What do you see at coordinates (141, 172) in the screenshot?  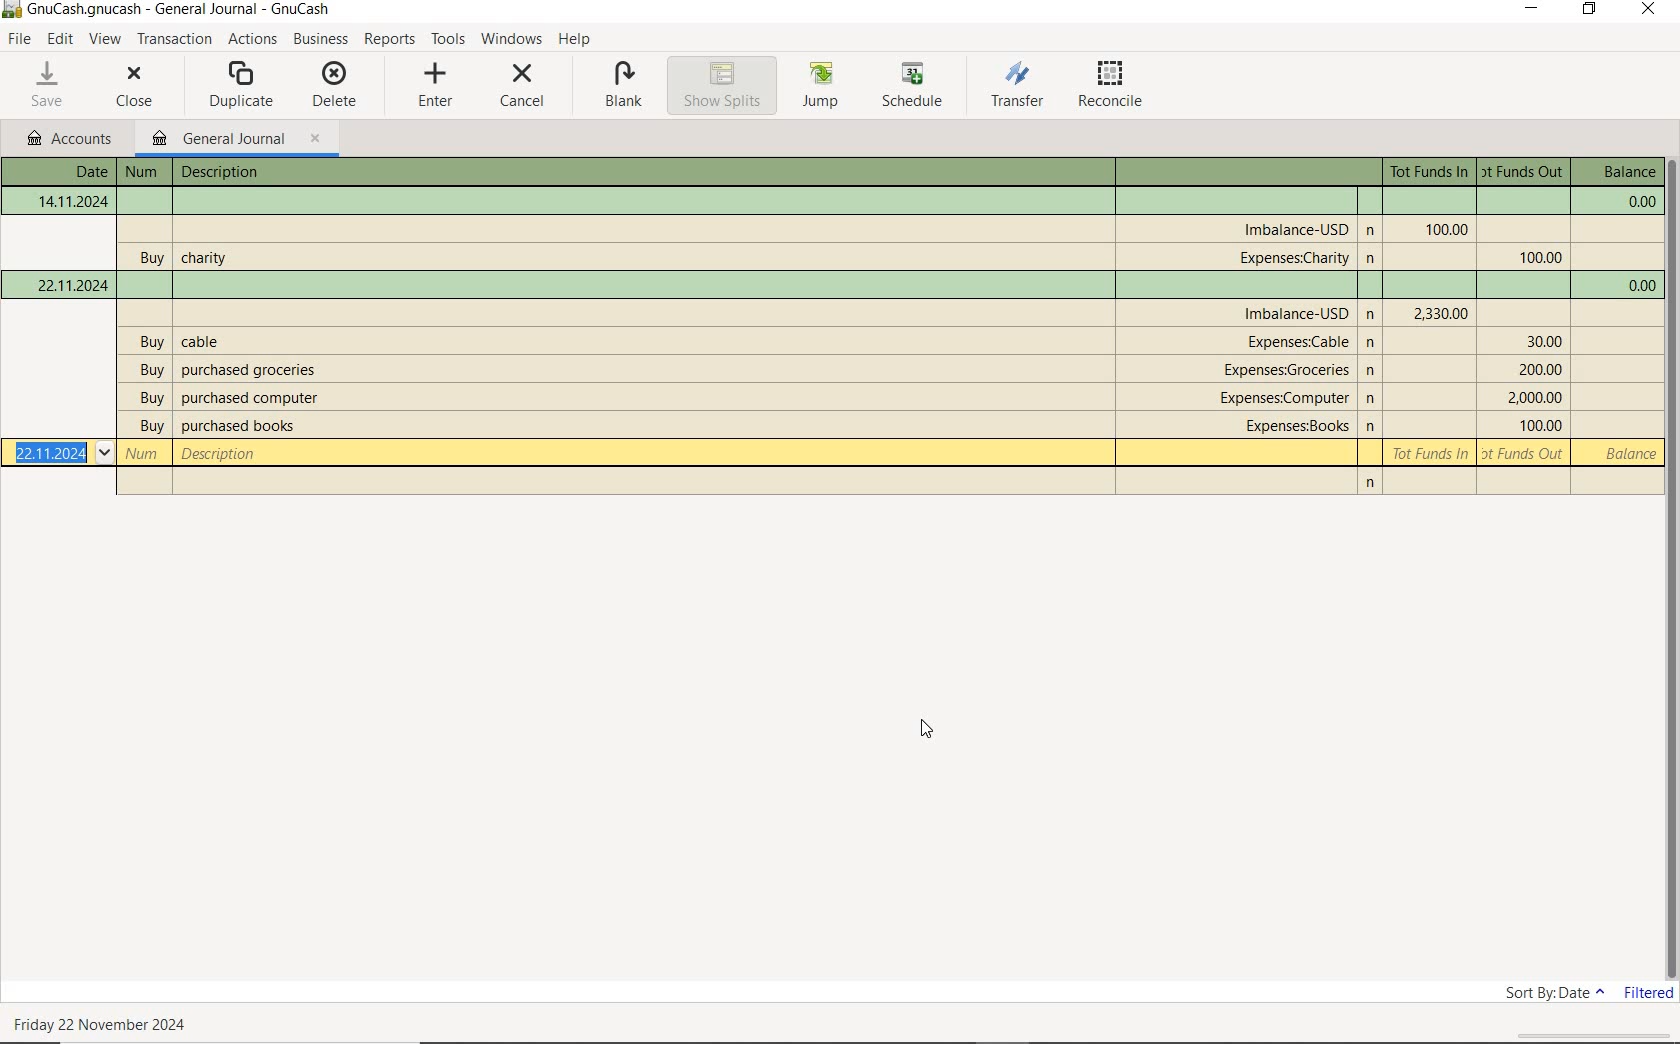 I see `Number` at bounding box center [141, 172].